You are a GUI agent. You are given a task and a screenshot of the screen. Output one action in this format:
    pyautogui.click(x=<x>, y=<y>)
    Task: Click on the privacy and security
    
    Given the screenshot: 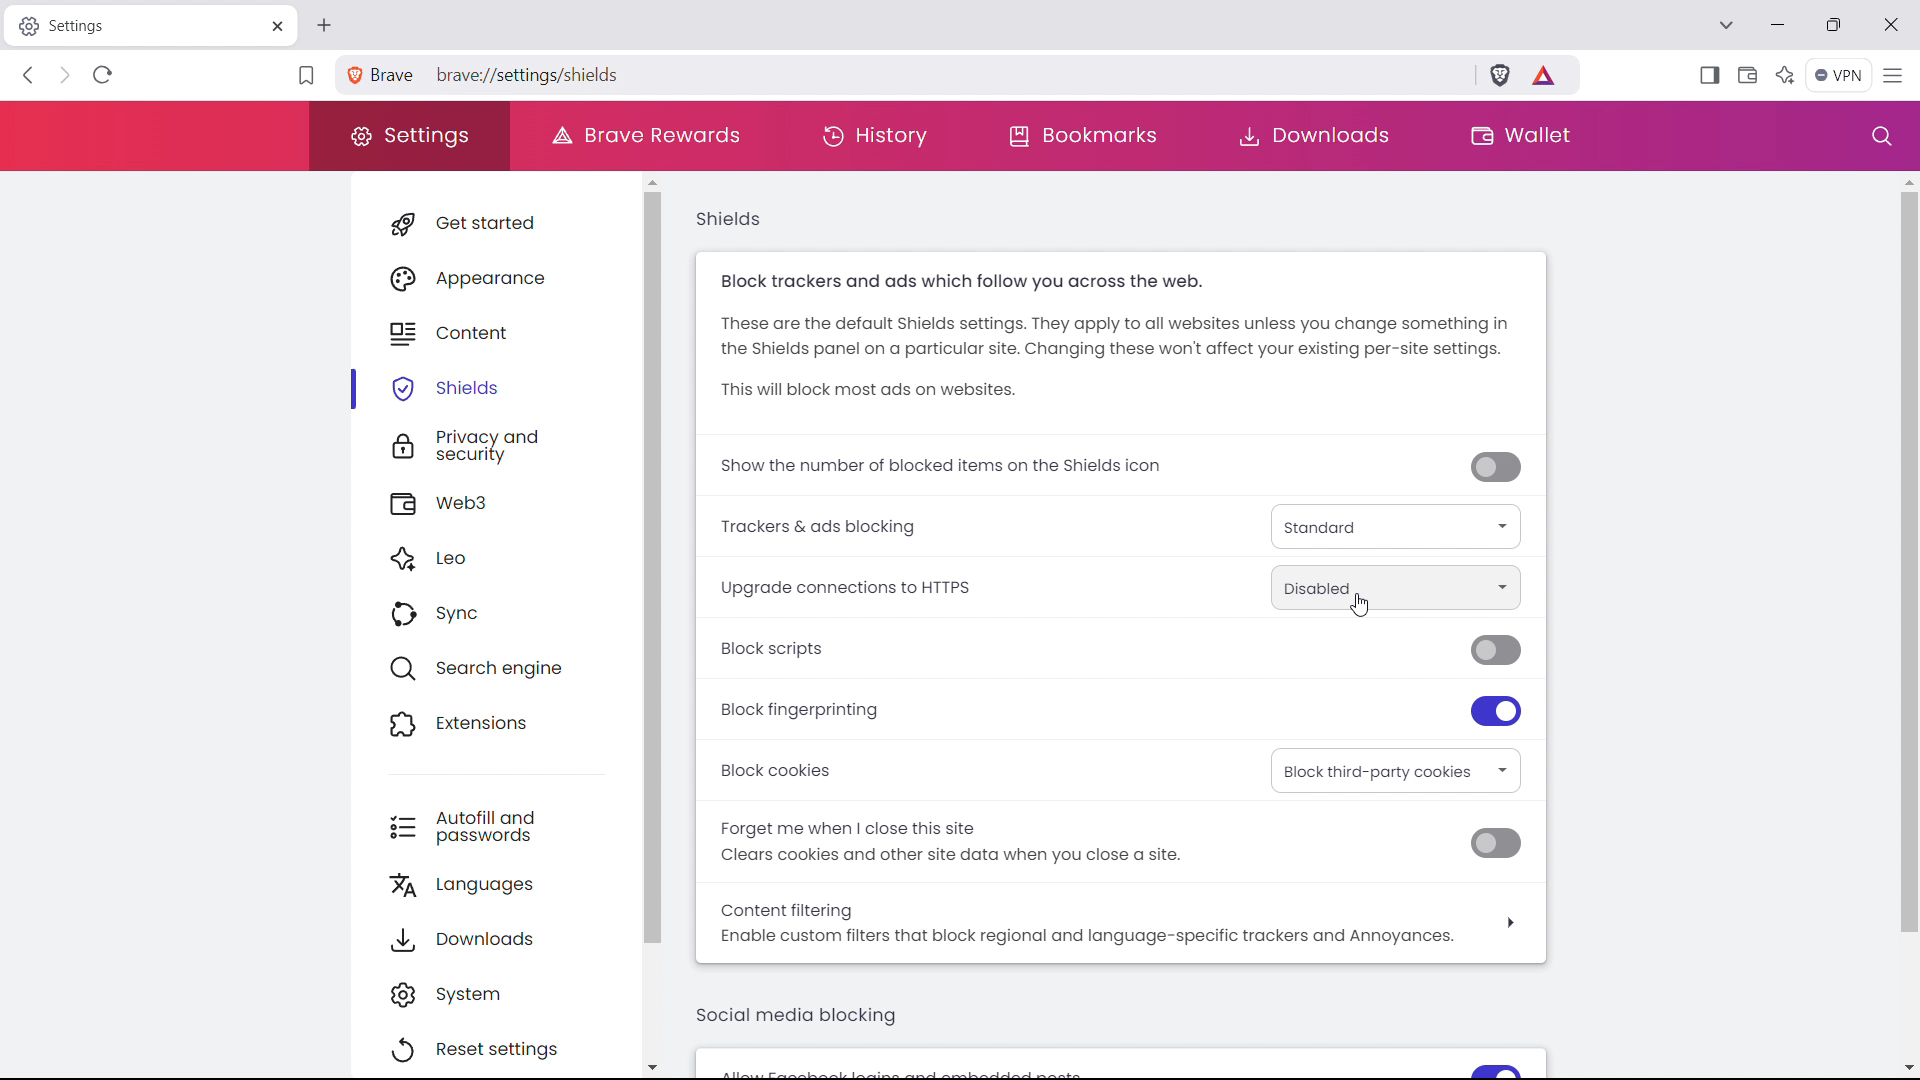 What is the action you would take?
    pyautogui.click(x=506, y=444)
    